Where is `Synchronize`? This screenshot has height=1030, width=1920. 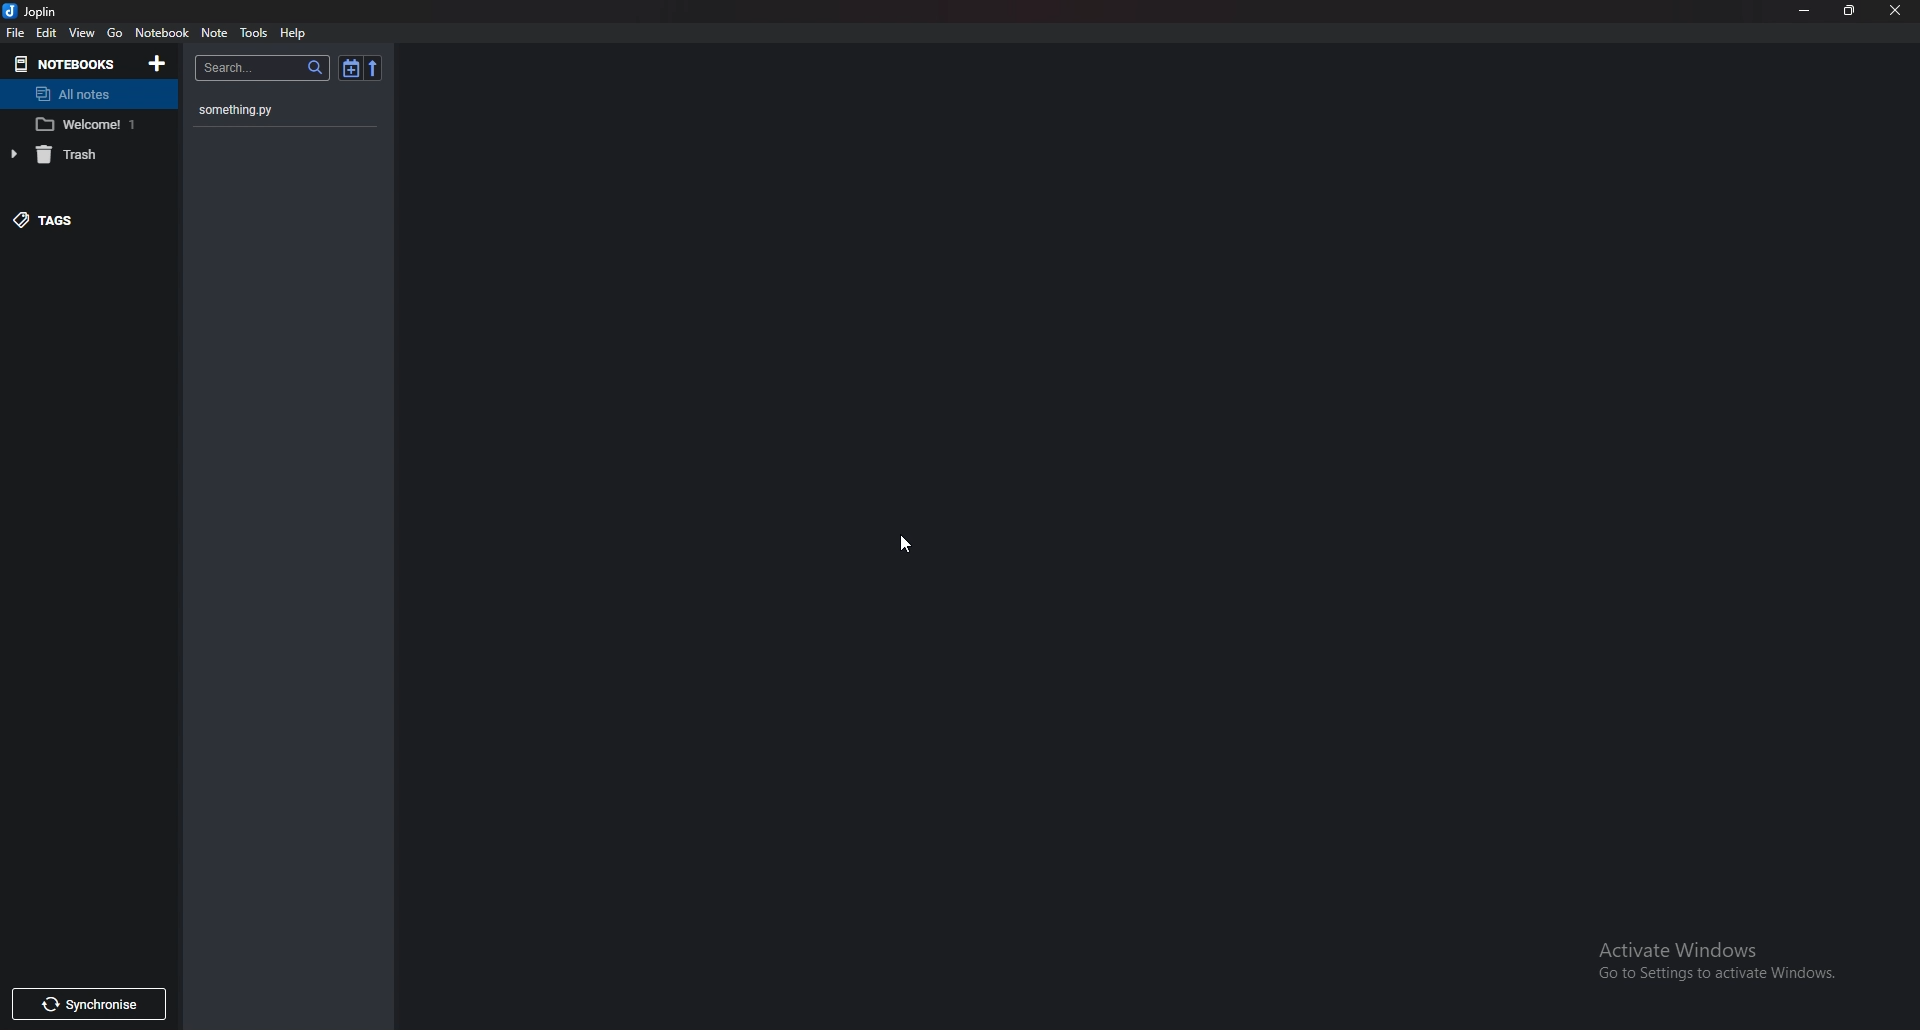
Synchronize is located at coordinates (88, 1004).